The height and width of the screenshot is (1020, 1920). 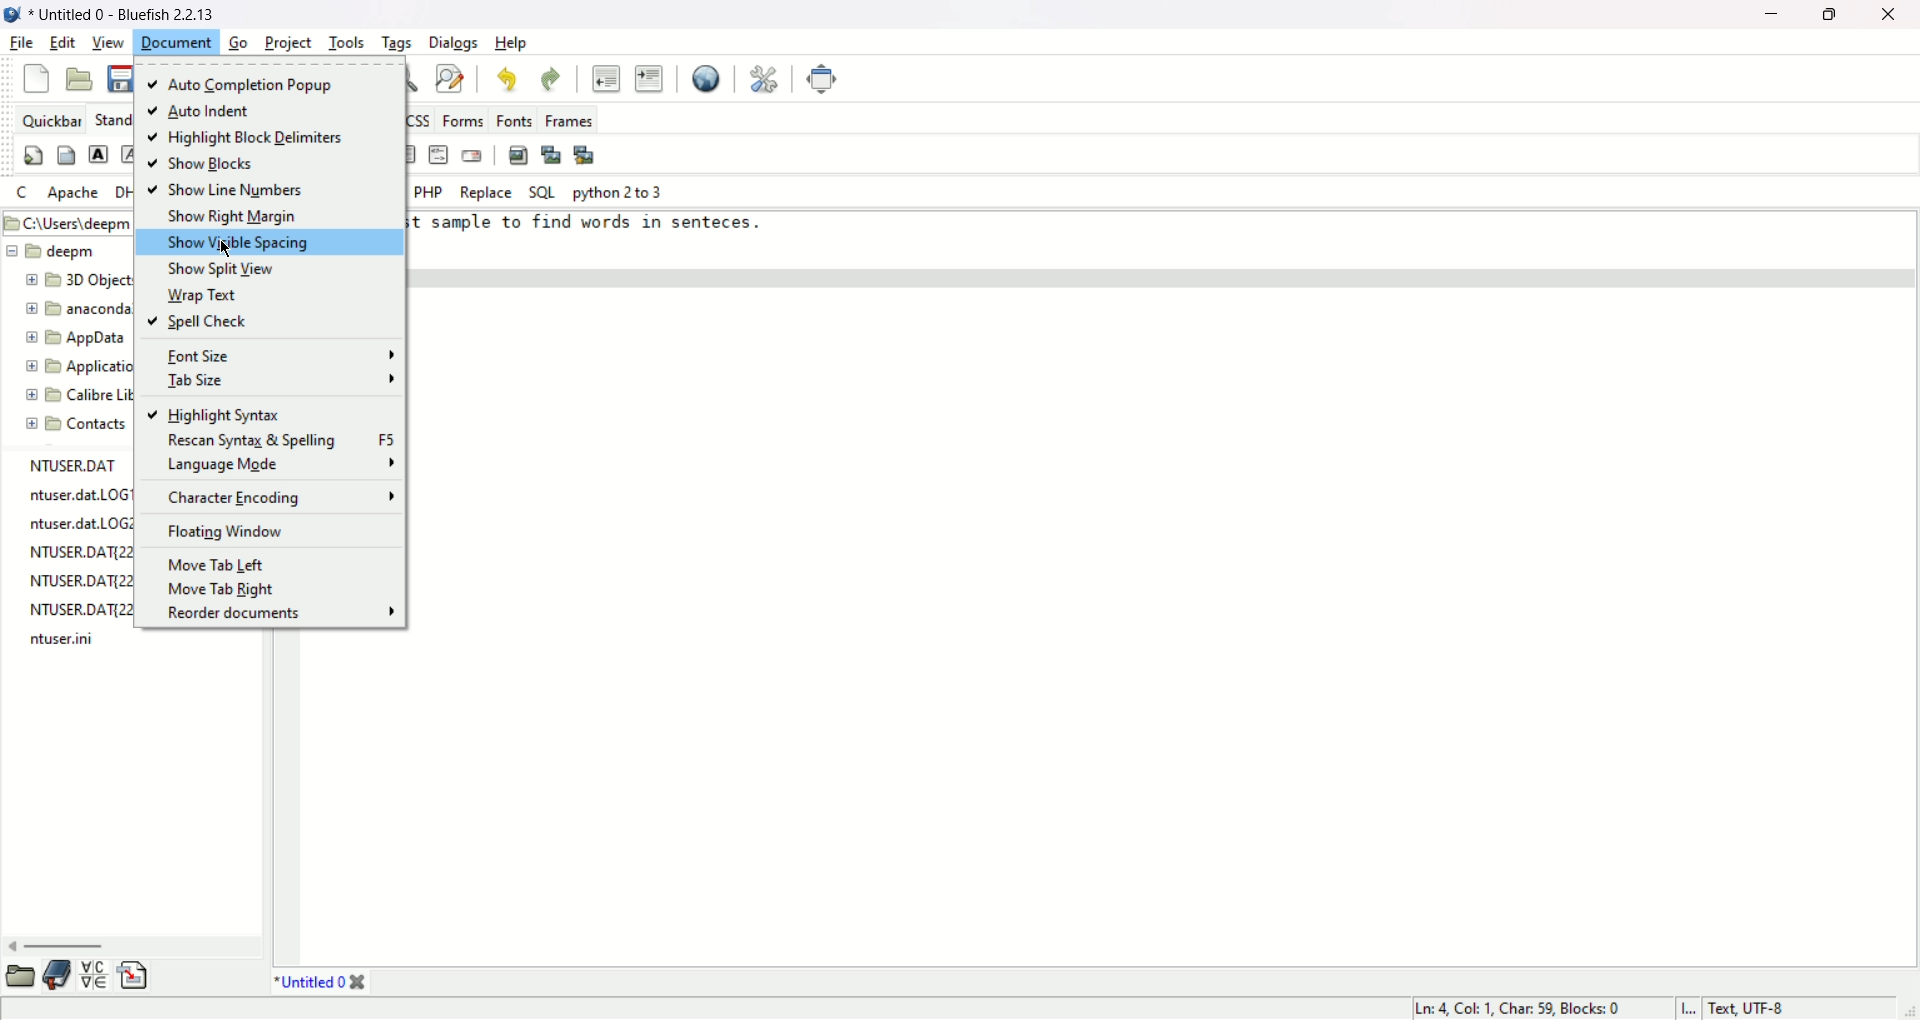 I want to click on 3D Objects, so click(x=70, y=281).